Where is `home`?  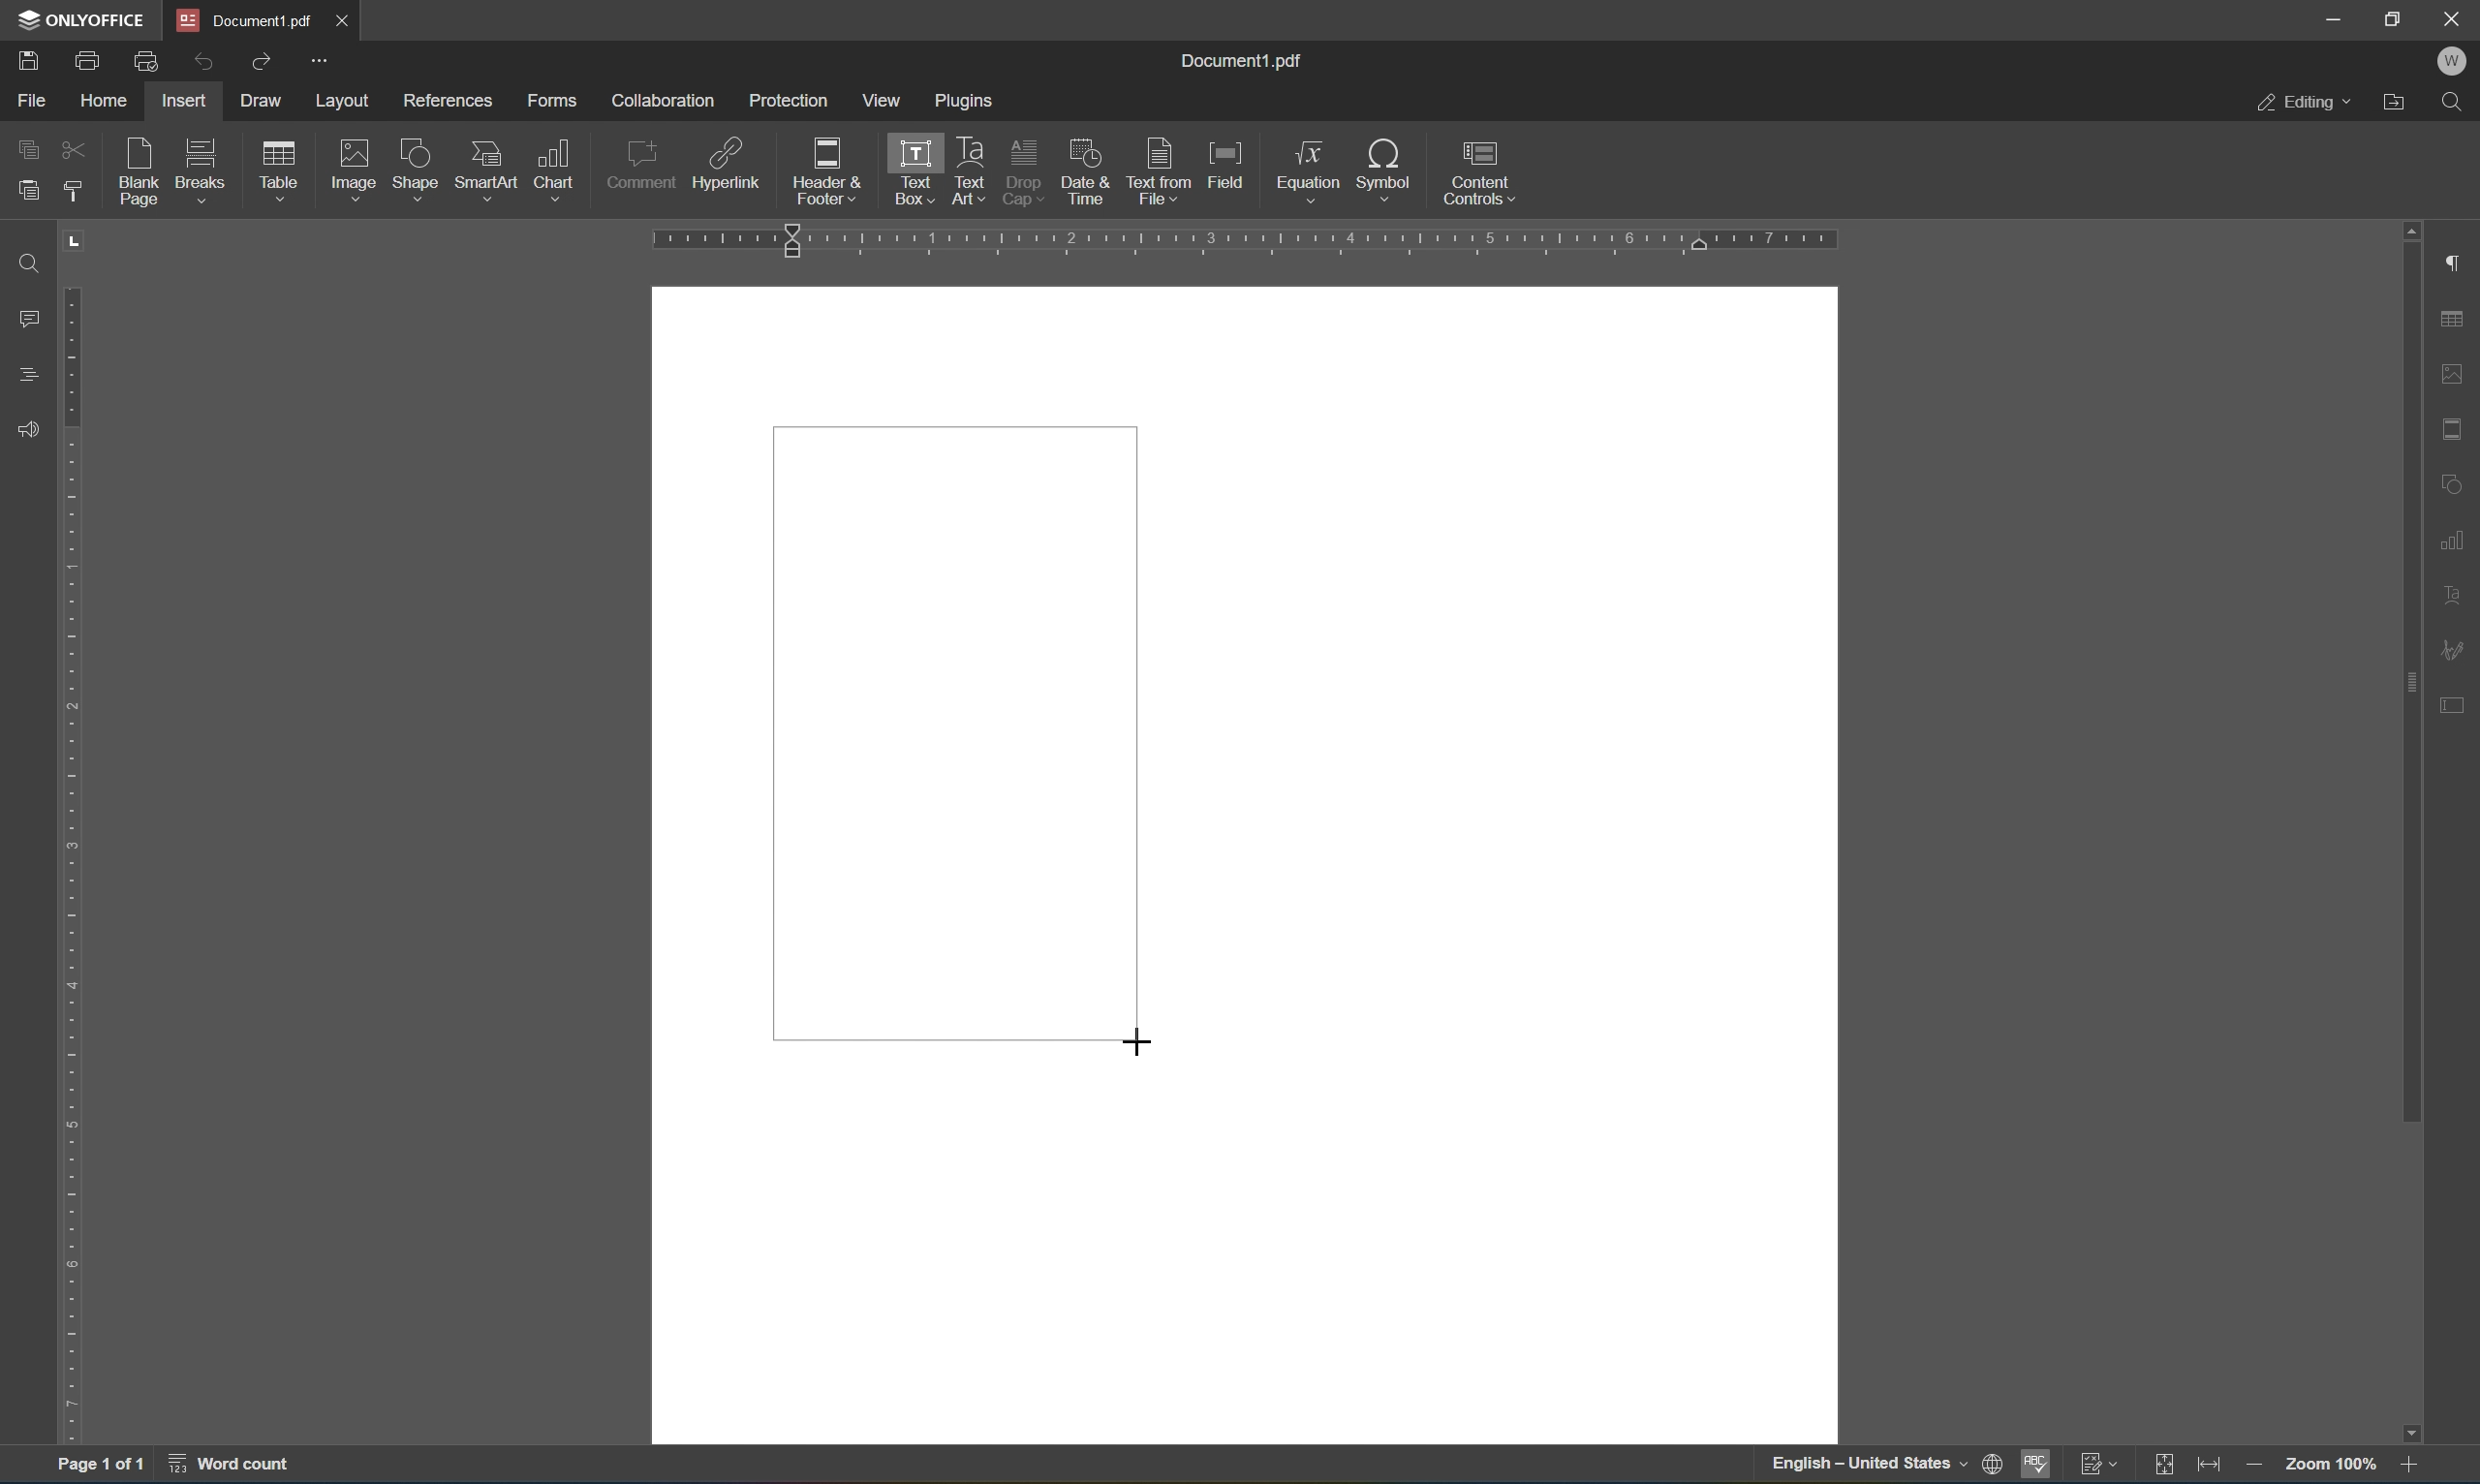 home is located at coordinates (107, 101).